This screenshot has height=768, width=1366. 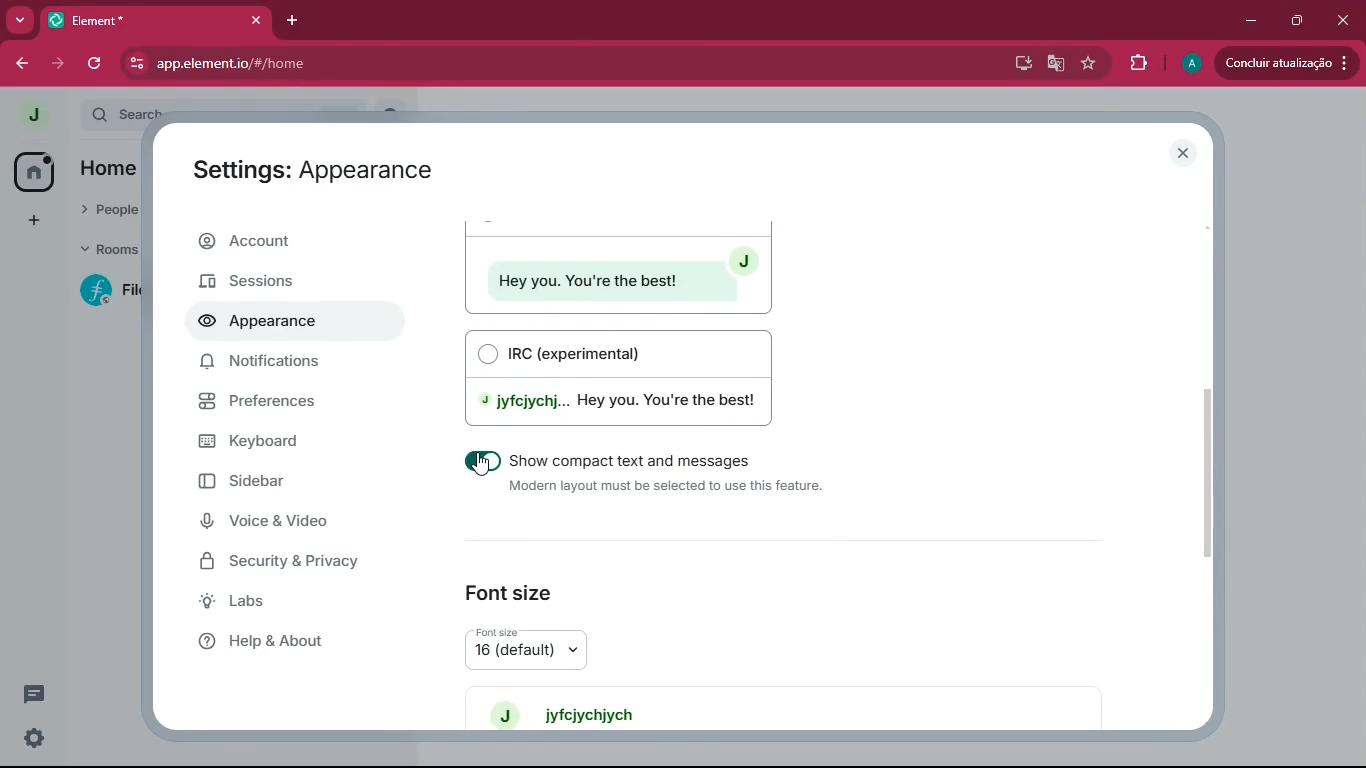 What do you see at coordinates (640, 460) in the screenshot?
I see `Show compact text and messages` at bounding box center [640, 460].